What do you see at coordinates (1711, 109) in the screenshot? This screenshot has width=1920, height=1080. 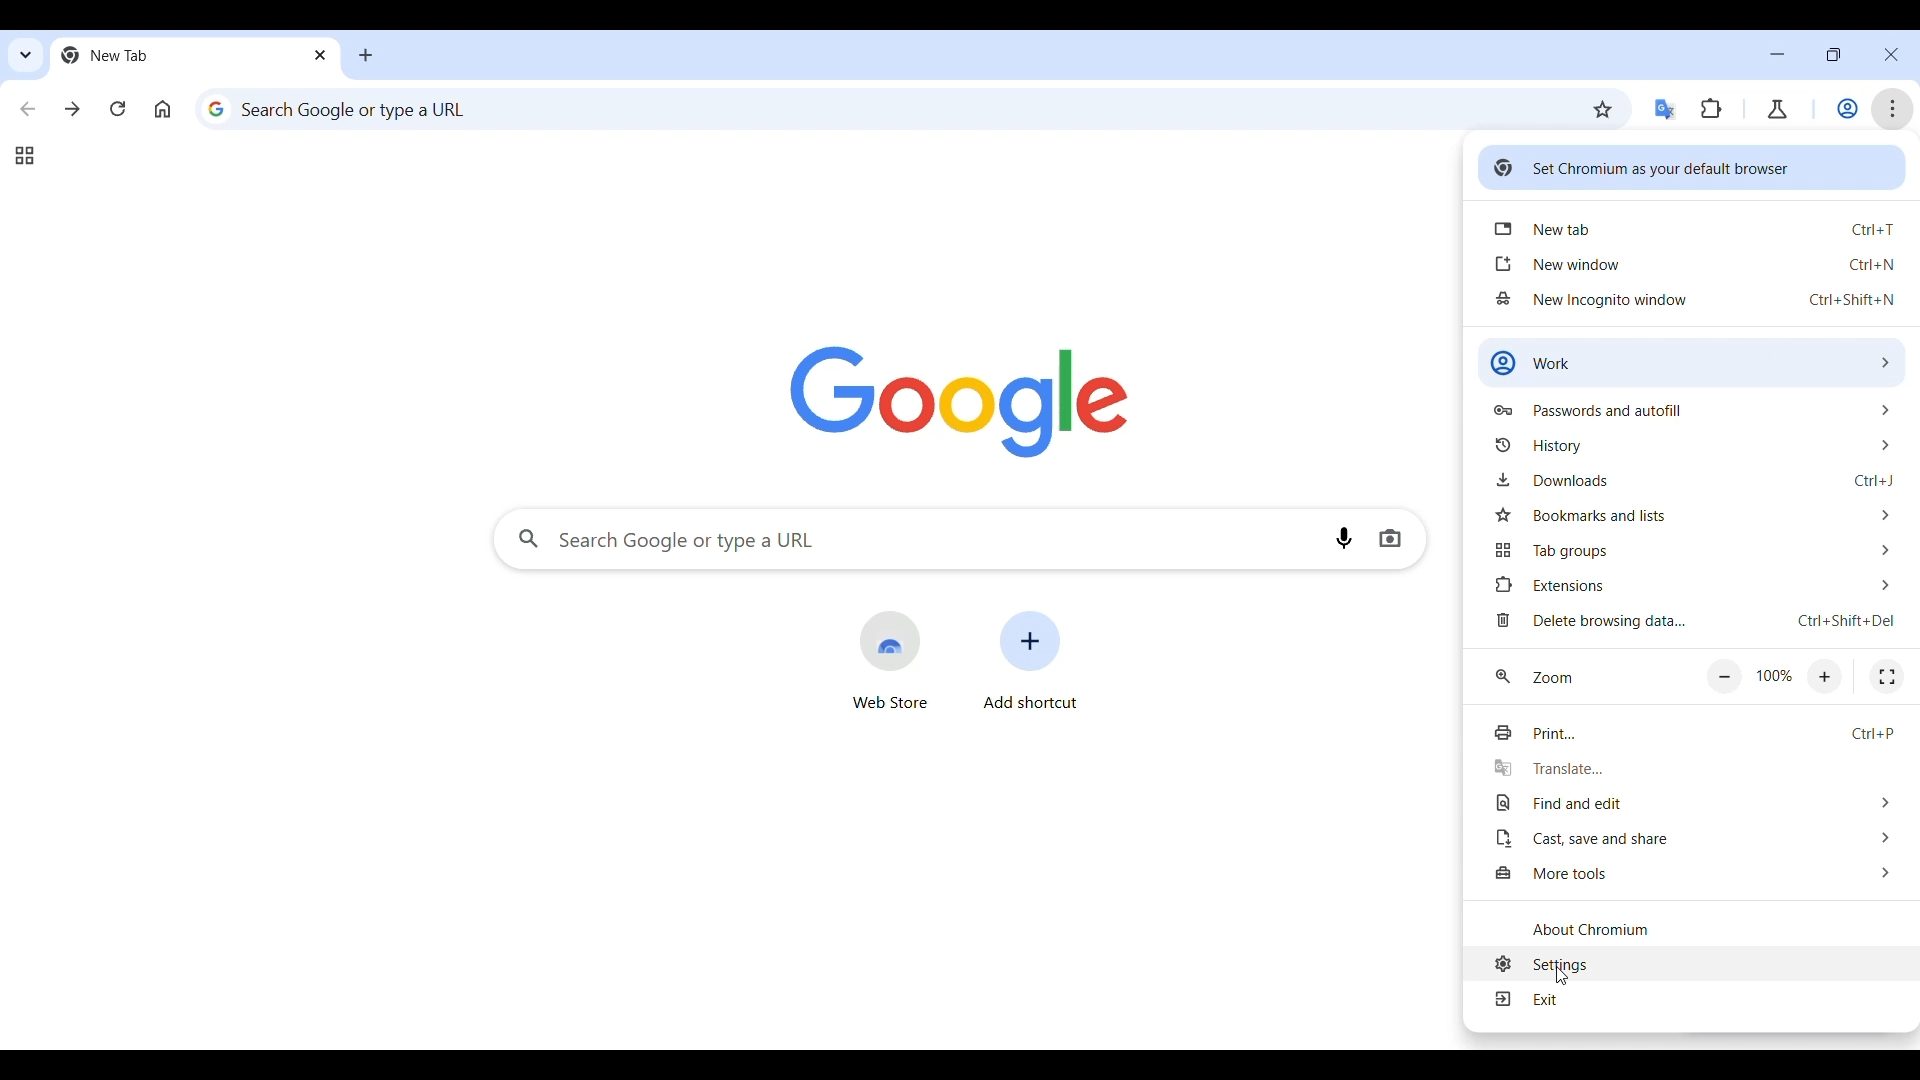 I see `Extensions` at bounding box center [1711, 109].